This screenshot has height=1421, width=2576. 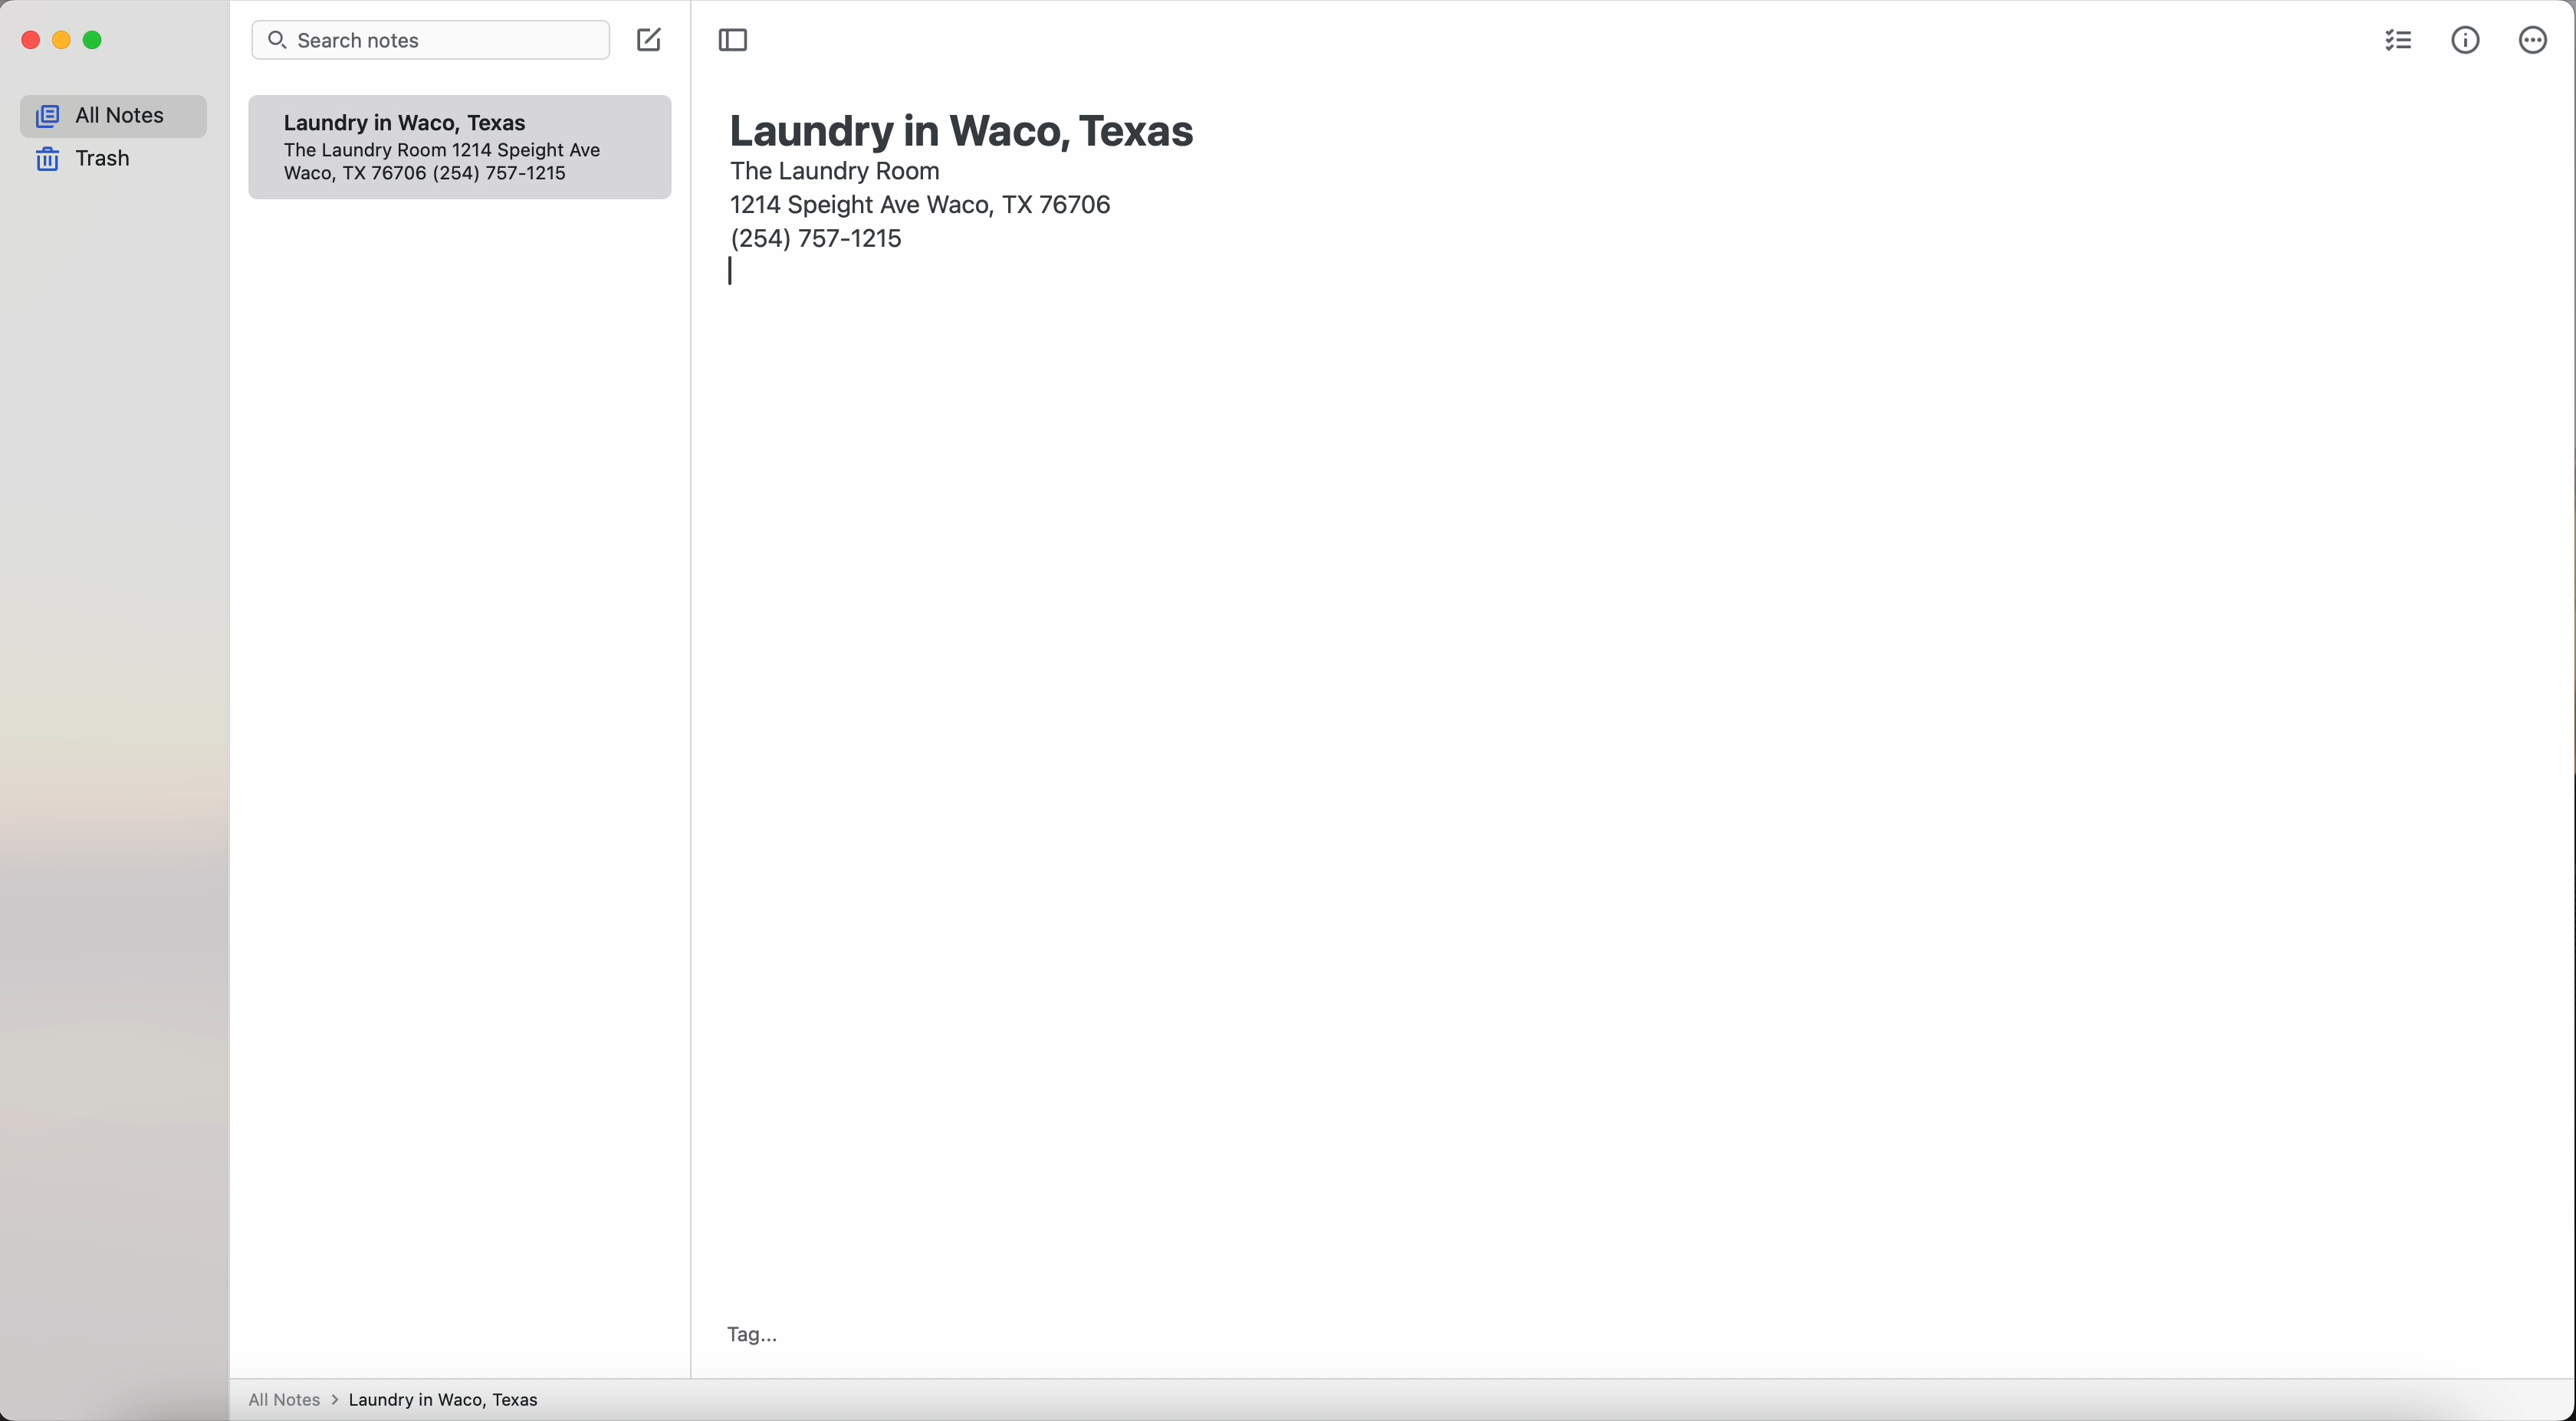 I want to click on all notes, so click(x=113, y=116).